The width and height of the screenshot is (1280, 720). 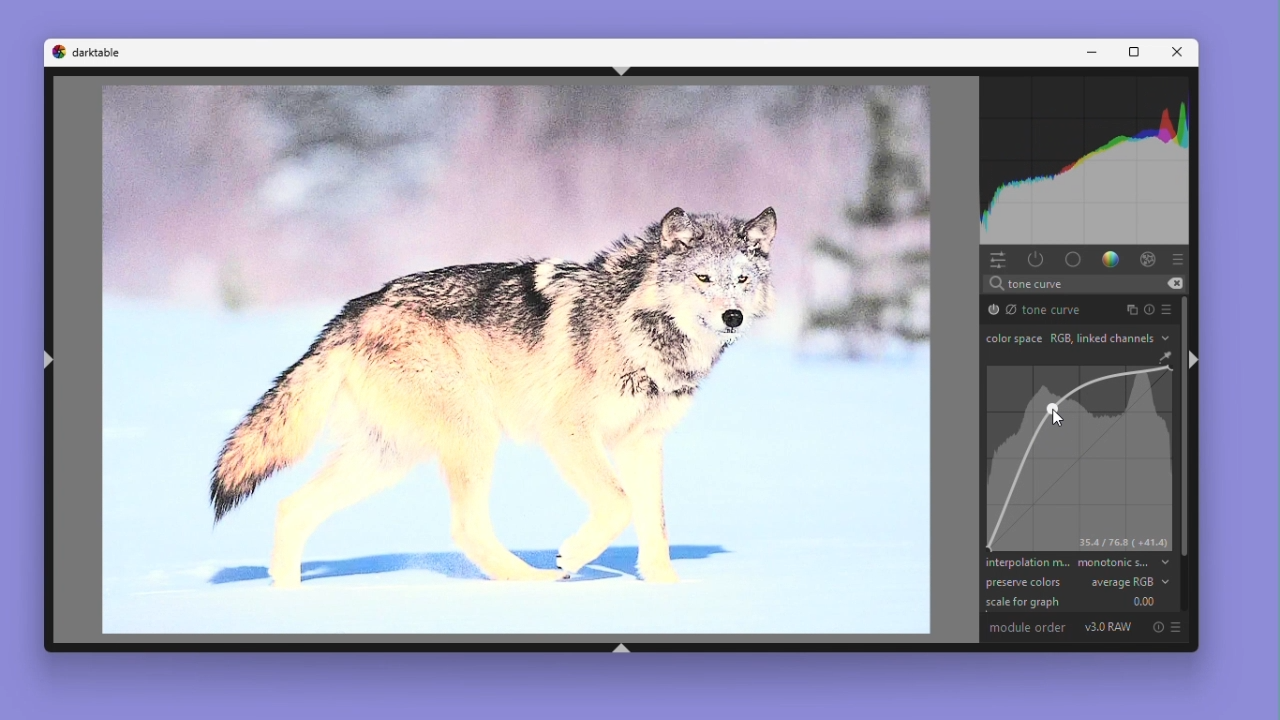 What do you see at coordinates (1044, 309) in the screenshot?
I see `Tone curve` at bounding box center [1044, 309].